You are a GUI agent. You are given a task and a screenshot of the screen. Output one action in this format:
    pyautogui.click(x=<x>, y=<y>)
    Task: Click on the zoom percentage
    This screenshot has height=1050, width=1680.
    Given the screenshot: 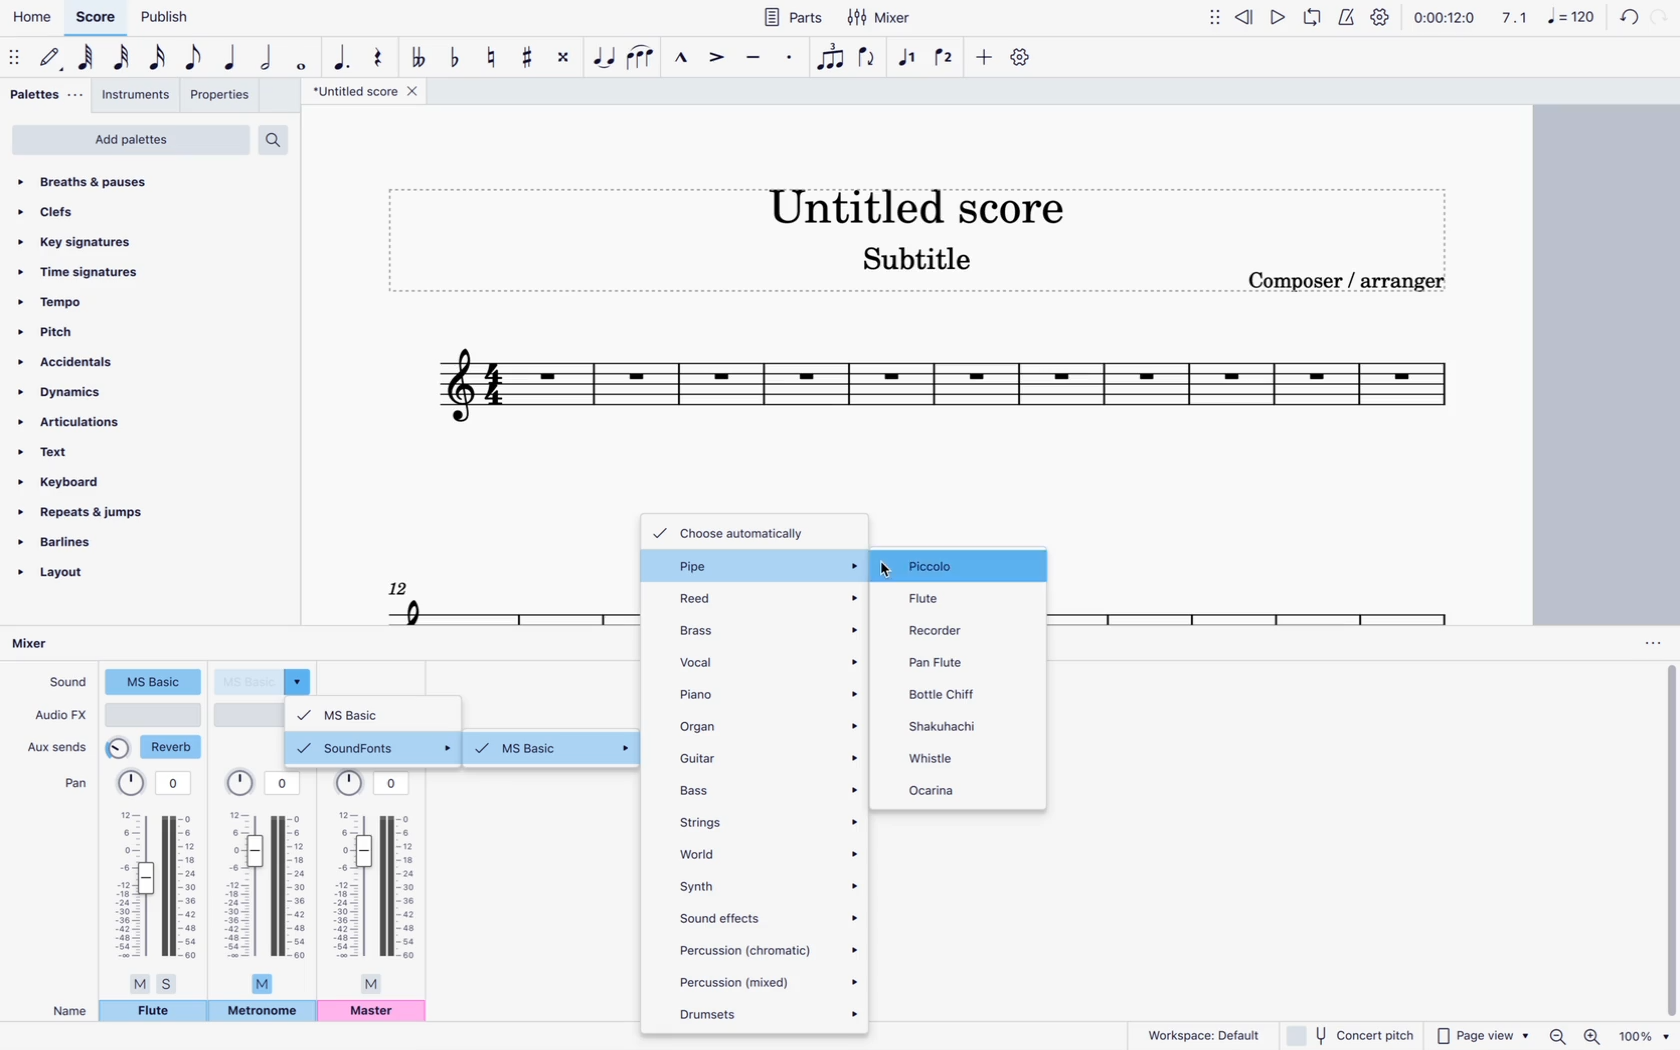 What is the action you would take?
    pyautogui.click(x=1645, y=1036)
    